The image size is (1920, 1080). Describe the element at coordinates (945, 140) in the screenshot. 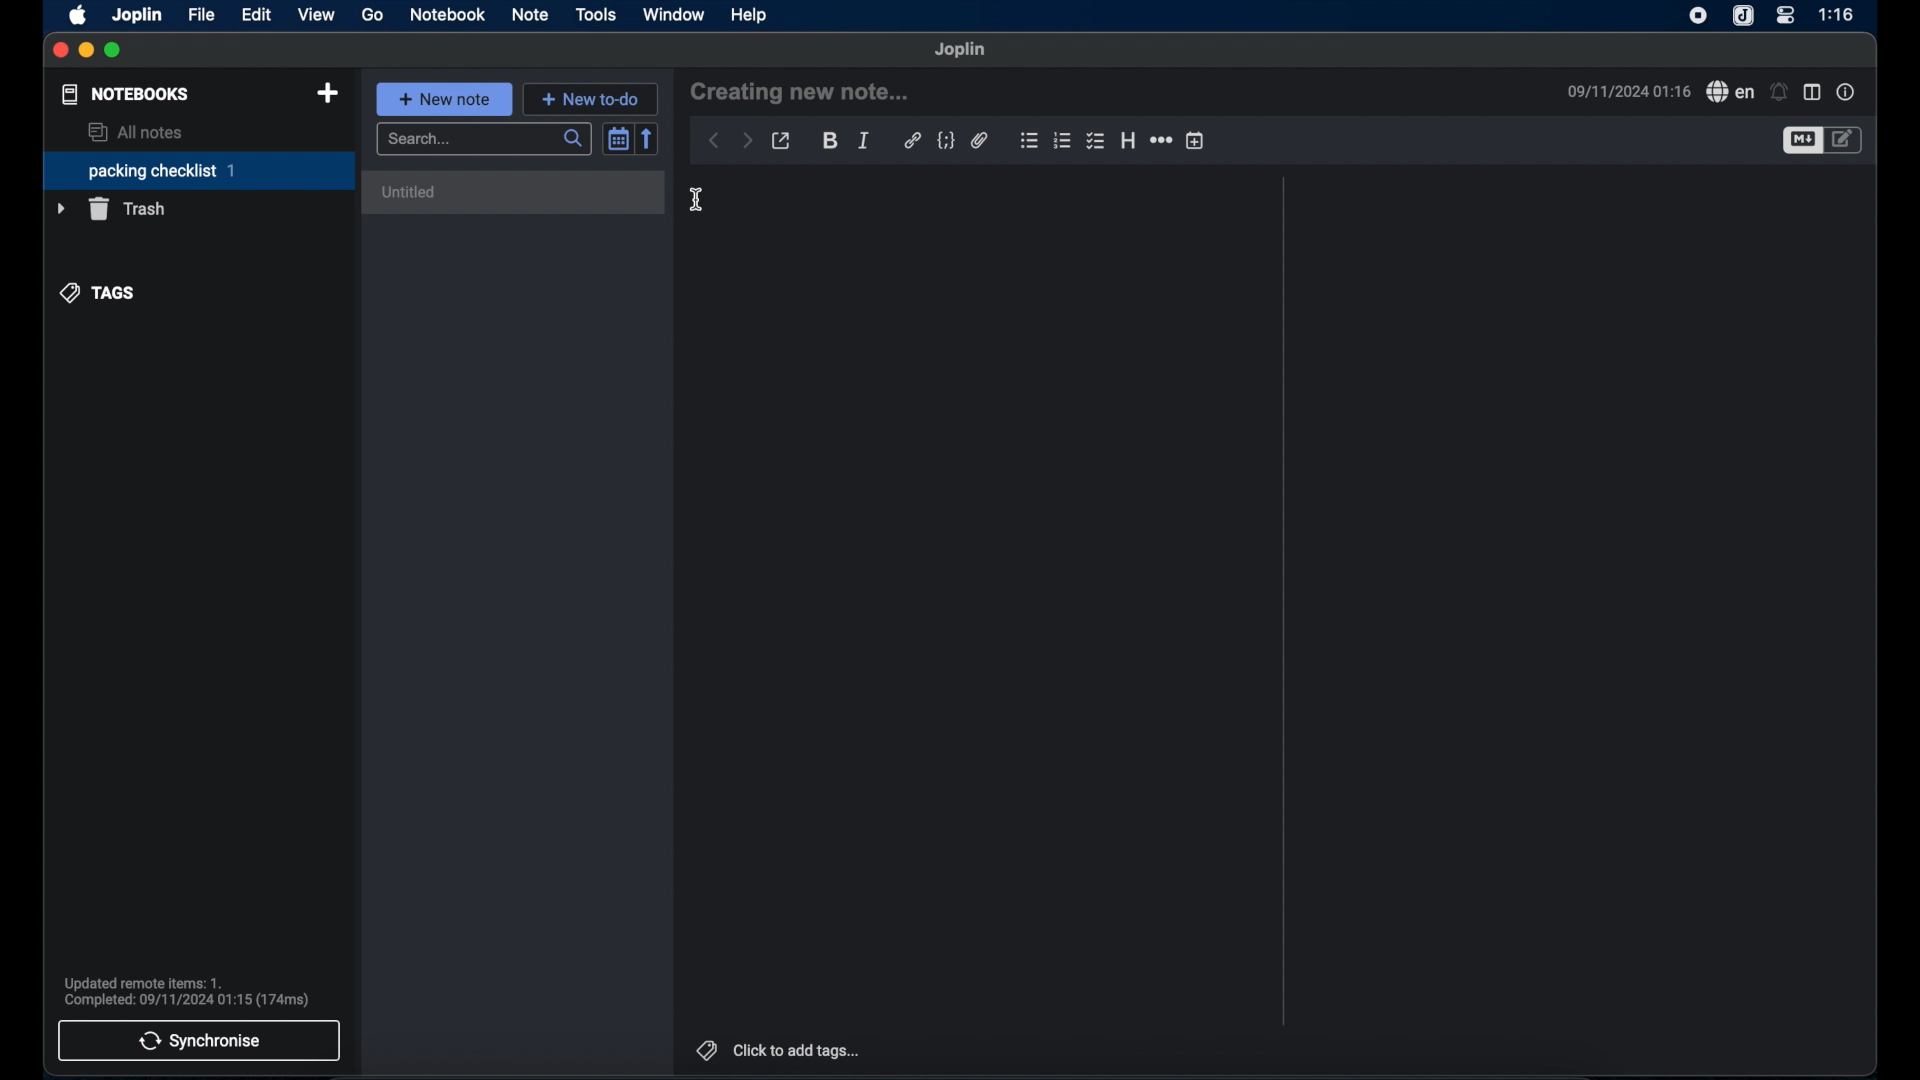

I see `code` at that location.